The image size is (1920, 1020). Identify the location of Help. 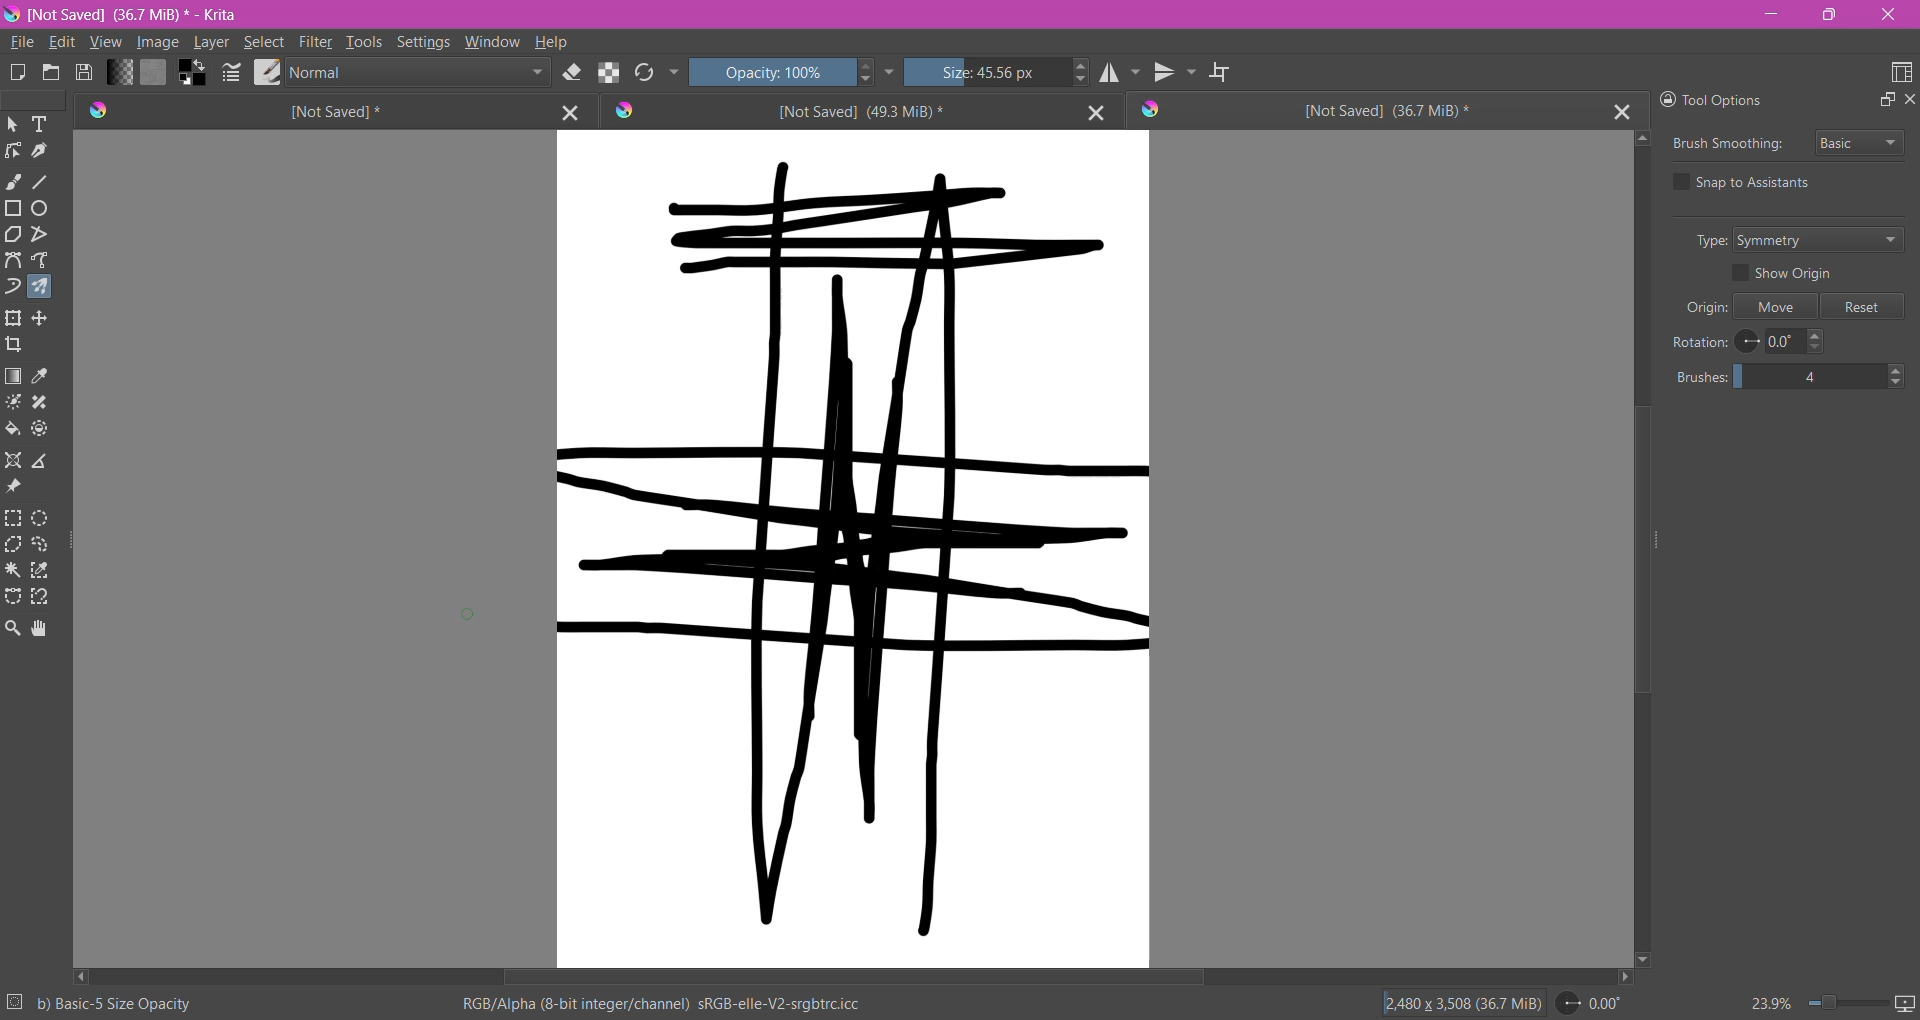
(552, 42).